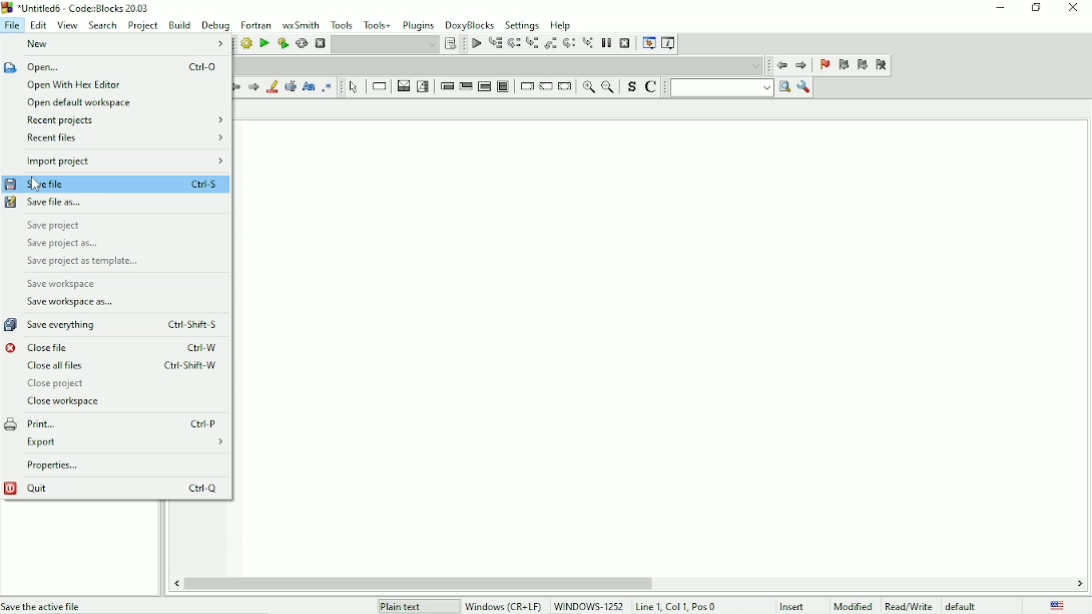 The image size is (1092, 614). Describe the element at coordinates (445, 86) in the screenshot. I see `Entry-condition loop` at that location.